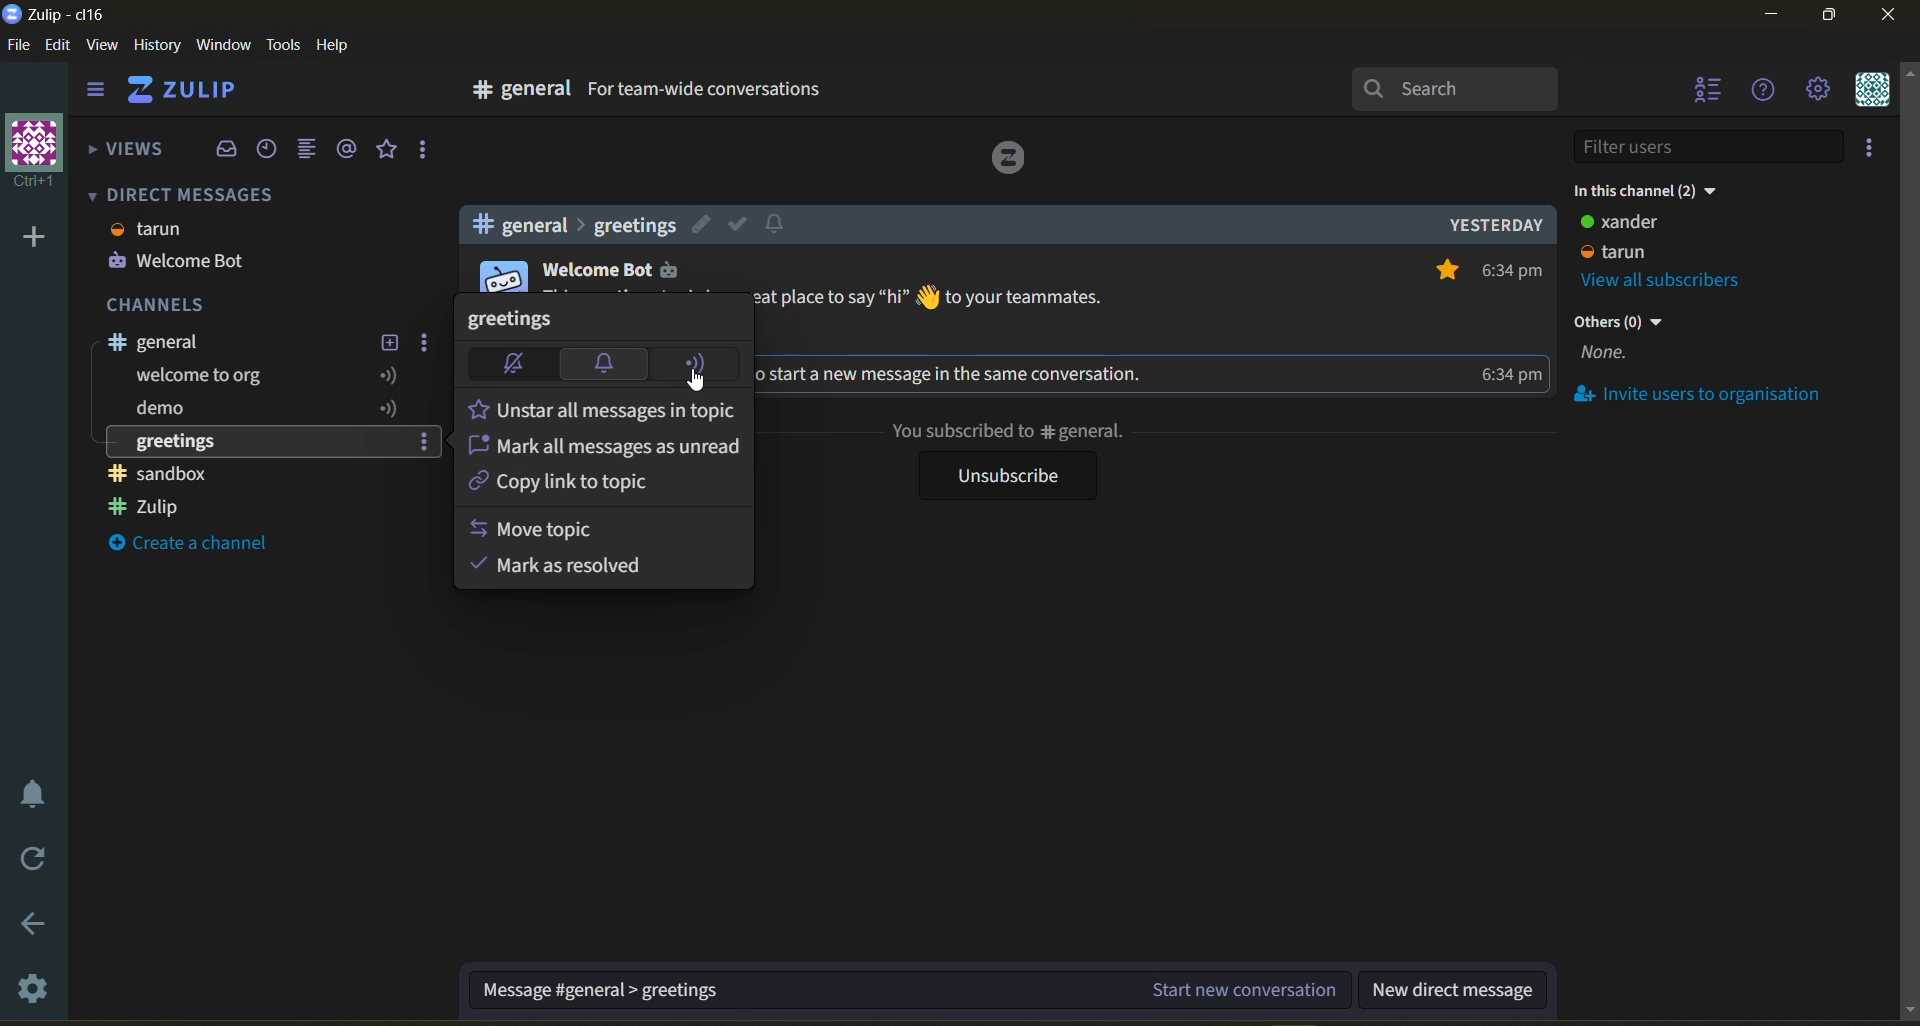  What do you see at coordinates (19, 47) in the screenshot?
I see `file` at bounding box center [19, 47].